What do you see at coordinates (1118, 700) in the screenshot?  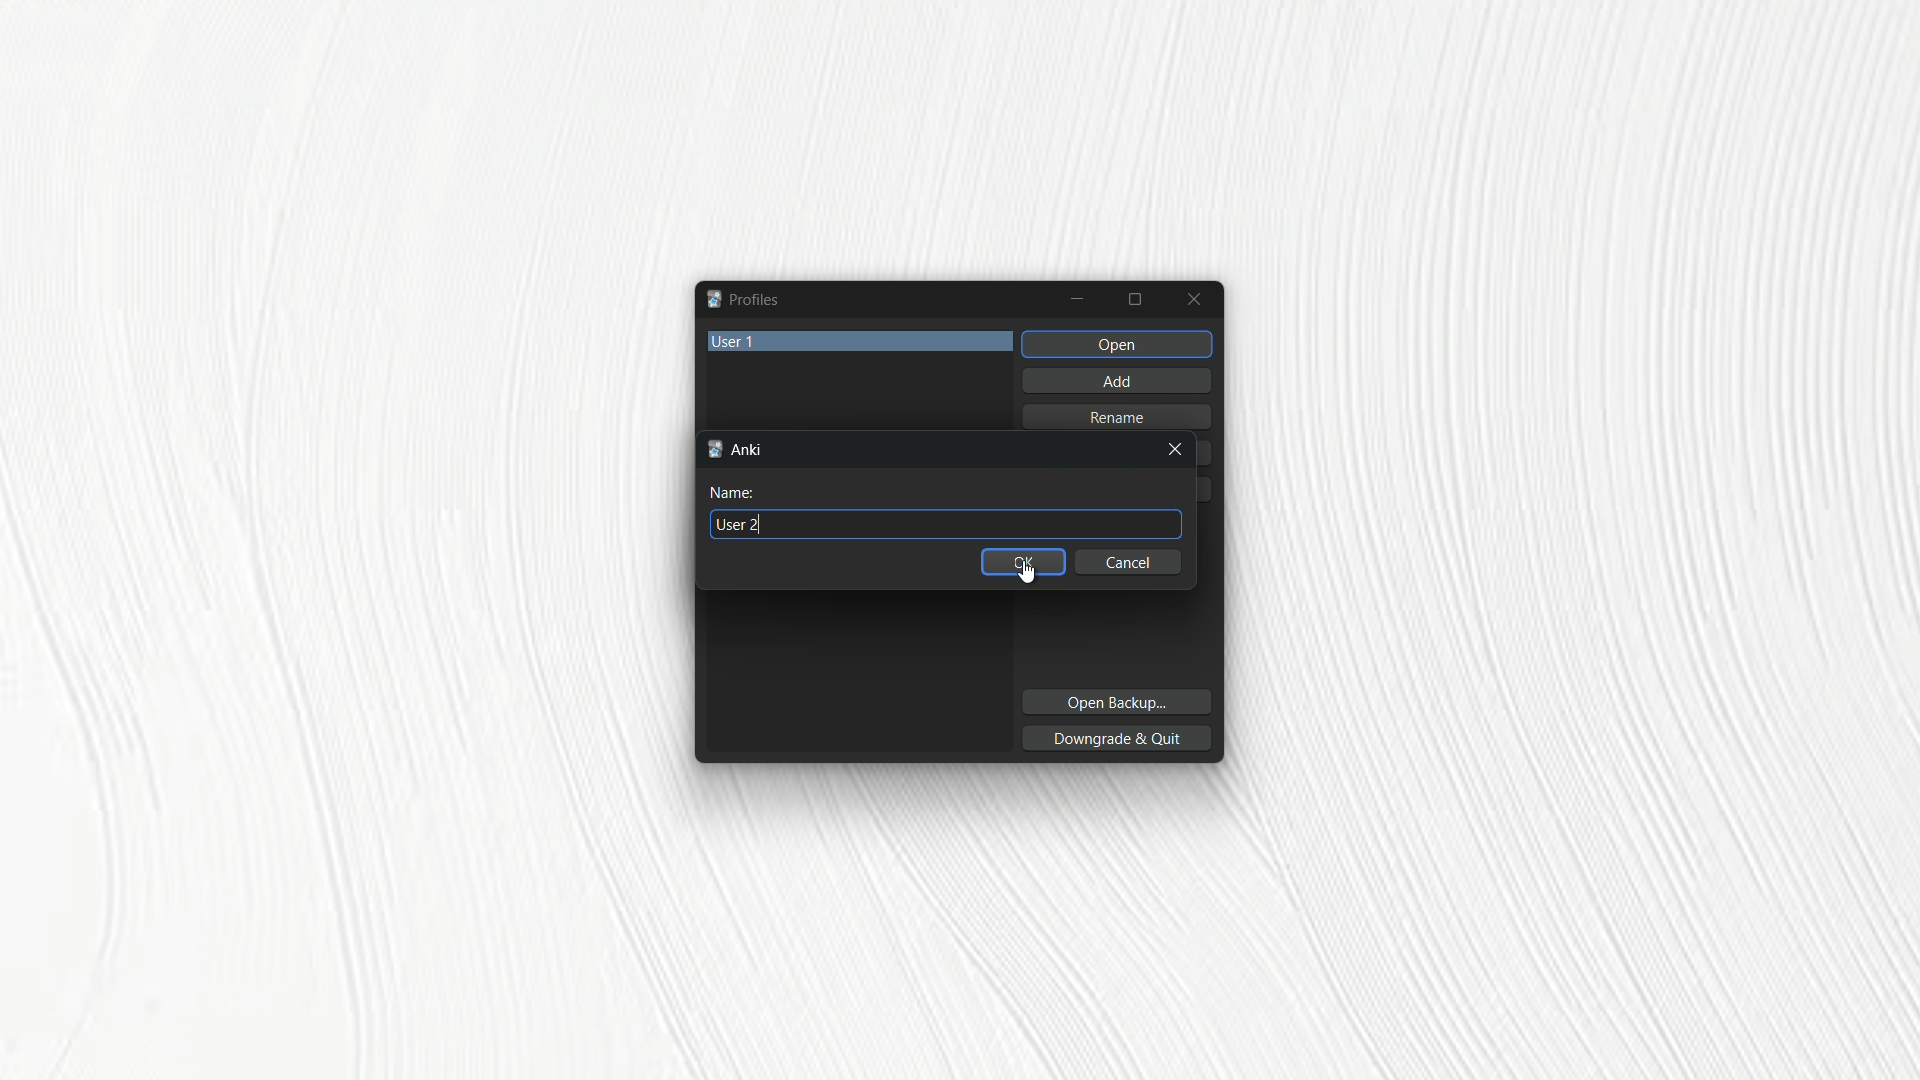 I see `Open backup` at bounding box center [1118, 700].